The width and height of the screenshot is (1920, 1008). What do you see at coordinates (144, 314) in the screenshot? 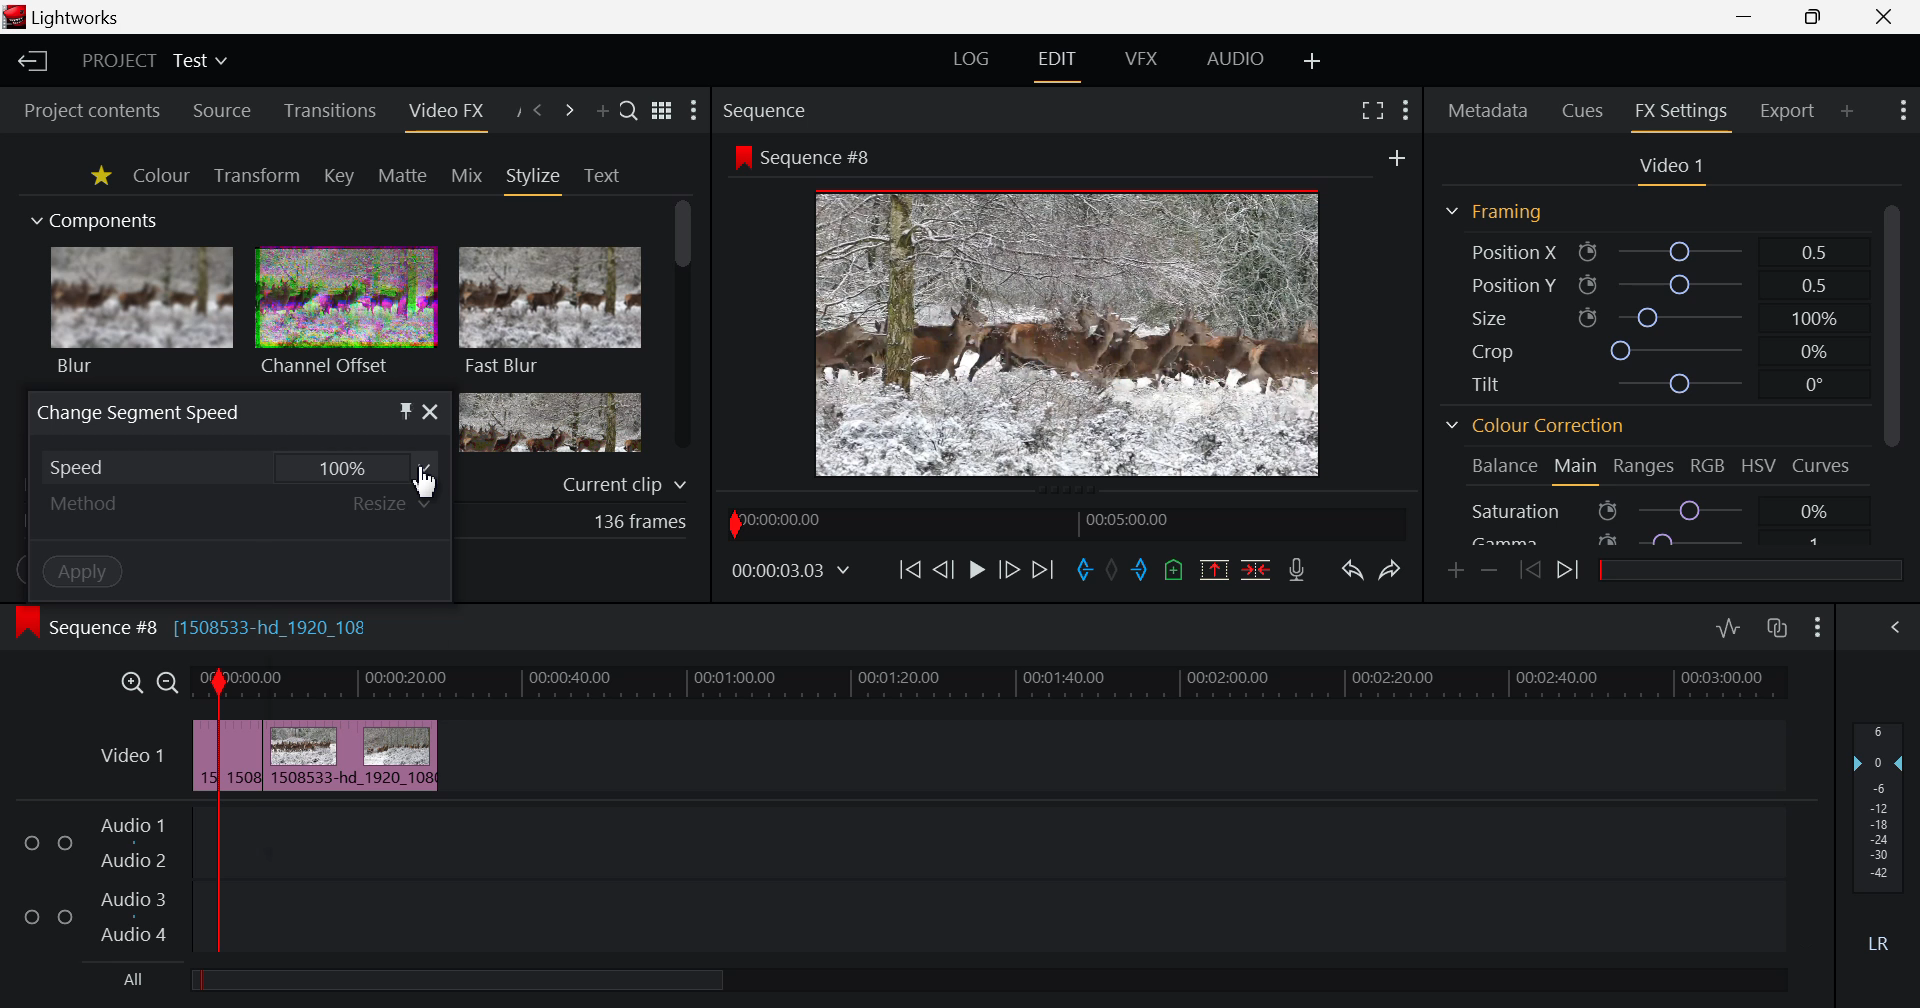
I see `blur` at bounding box center [144, 314].